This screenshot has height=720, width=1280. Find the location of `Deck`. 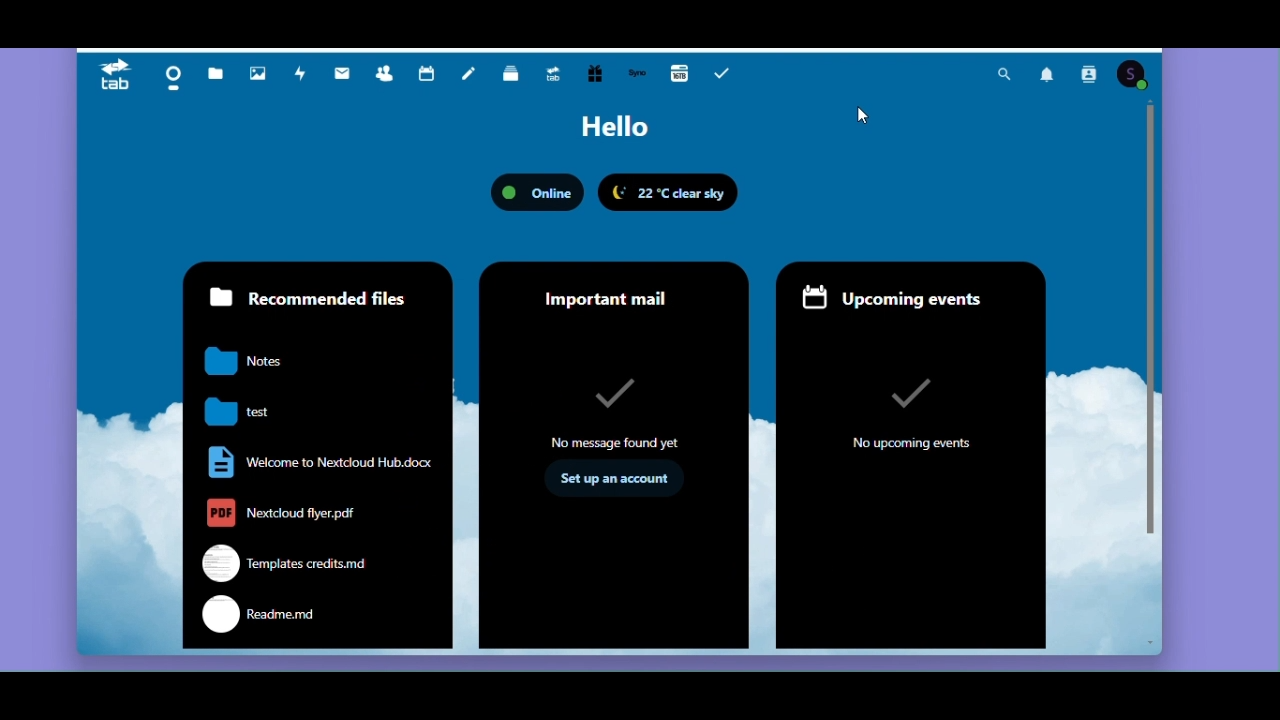

Deck is located at coordinates (513, 76).